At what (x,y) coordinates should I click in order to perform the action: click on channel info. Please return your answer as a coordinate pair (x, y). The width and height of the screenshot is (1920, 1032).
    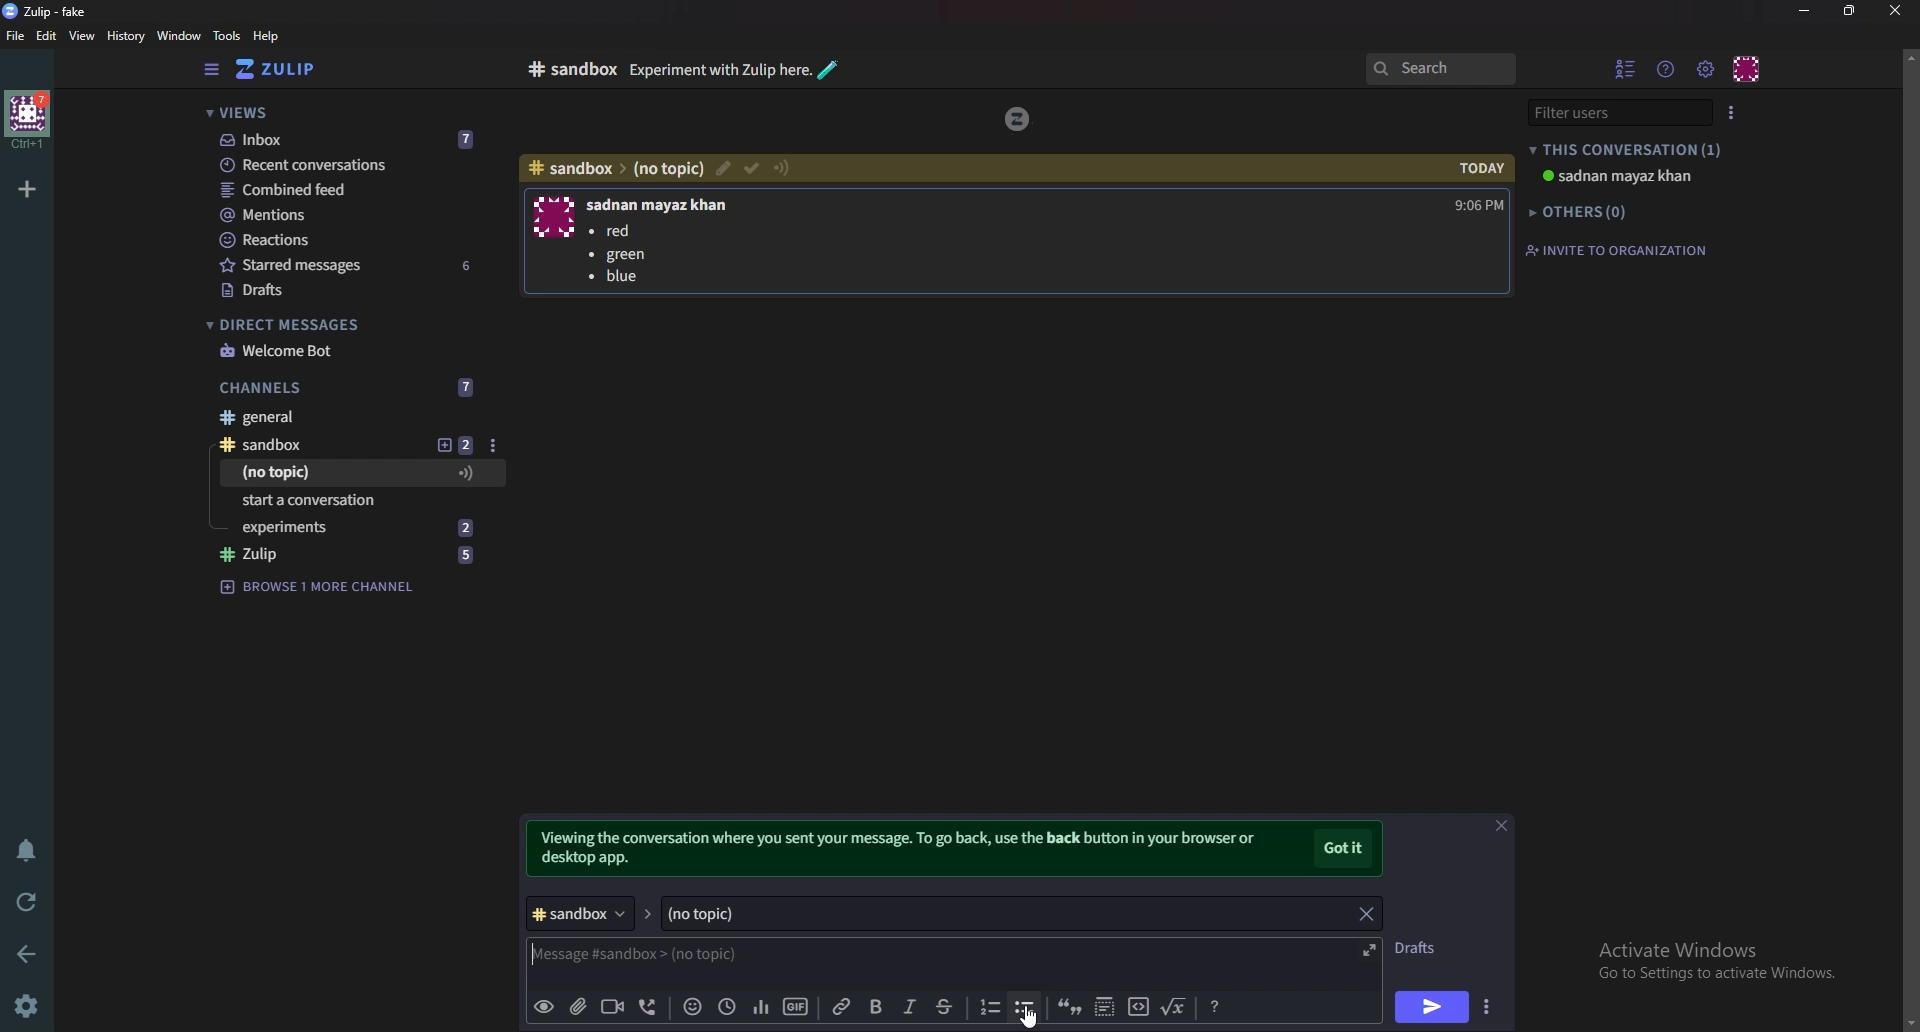
    Looking at the image, I should click on (740, 67).